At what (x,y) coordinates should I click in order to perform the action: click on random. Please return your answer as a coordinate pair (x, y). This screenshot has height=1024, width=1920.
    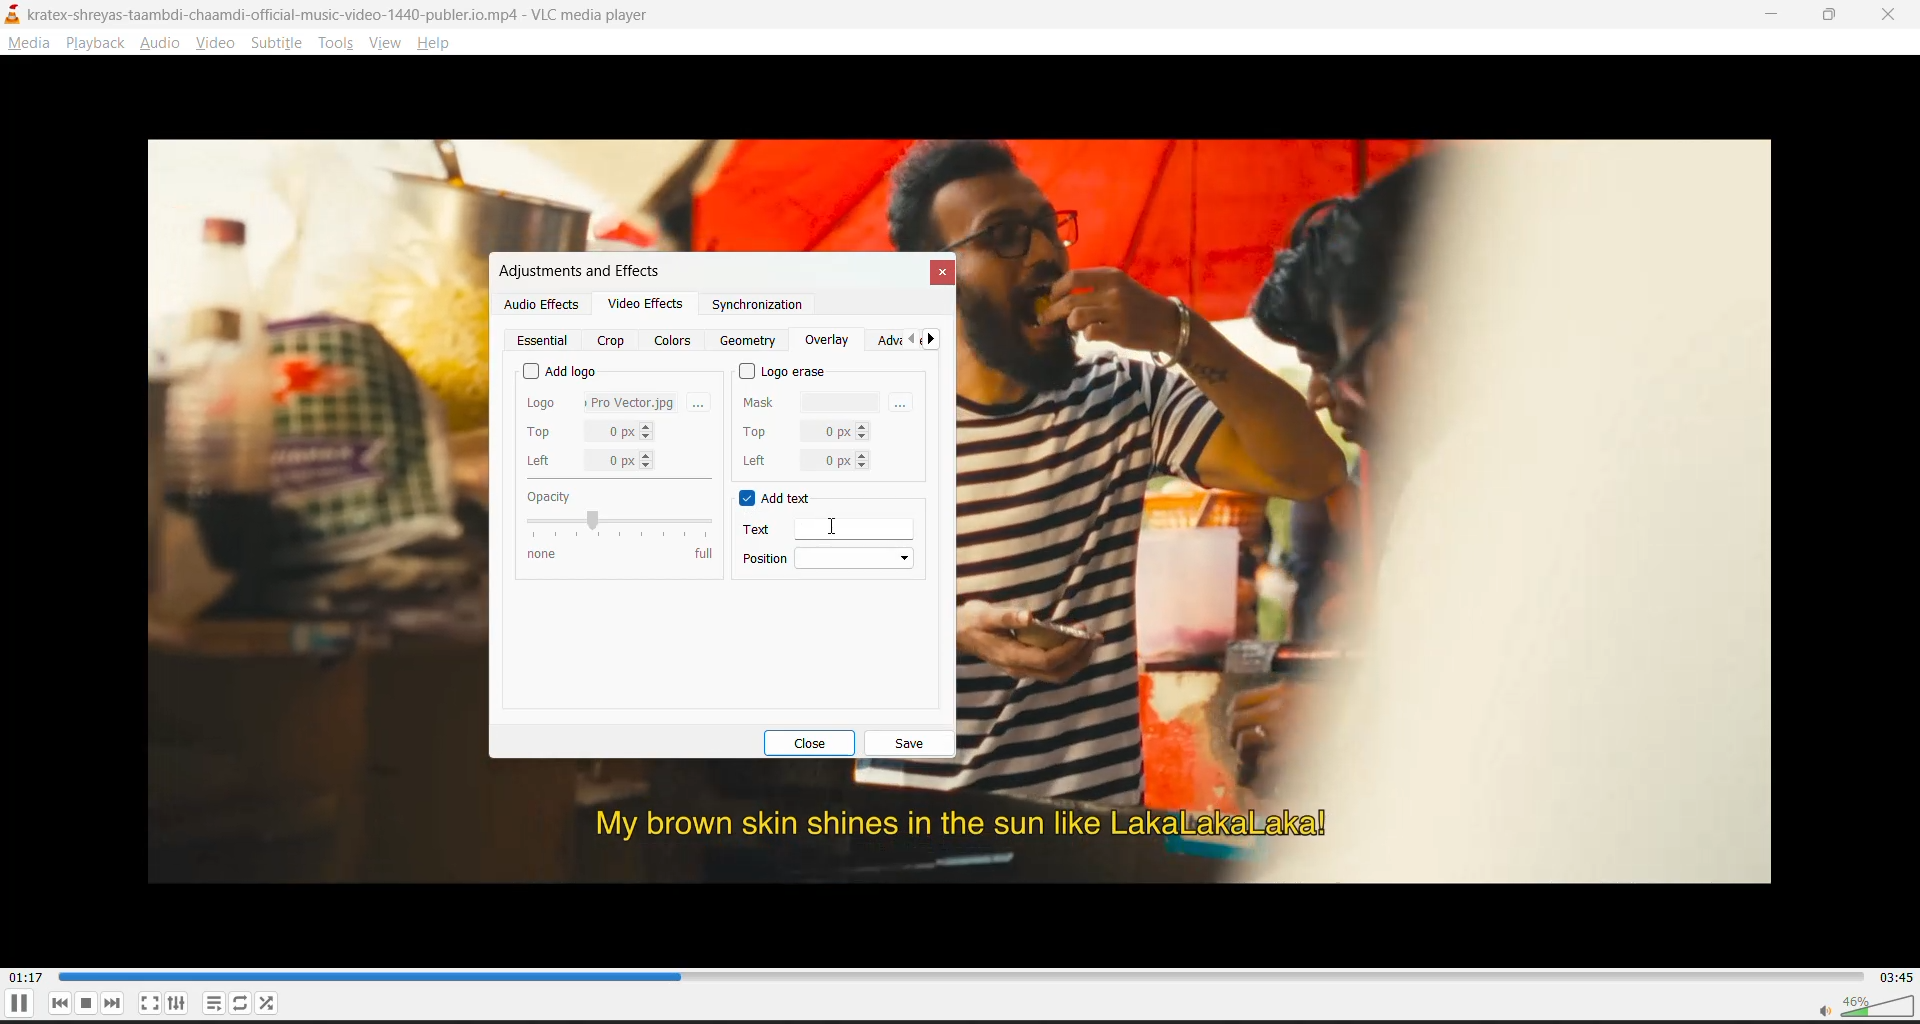
    Looking at the image, I should click on (268, 1005).